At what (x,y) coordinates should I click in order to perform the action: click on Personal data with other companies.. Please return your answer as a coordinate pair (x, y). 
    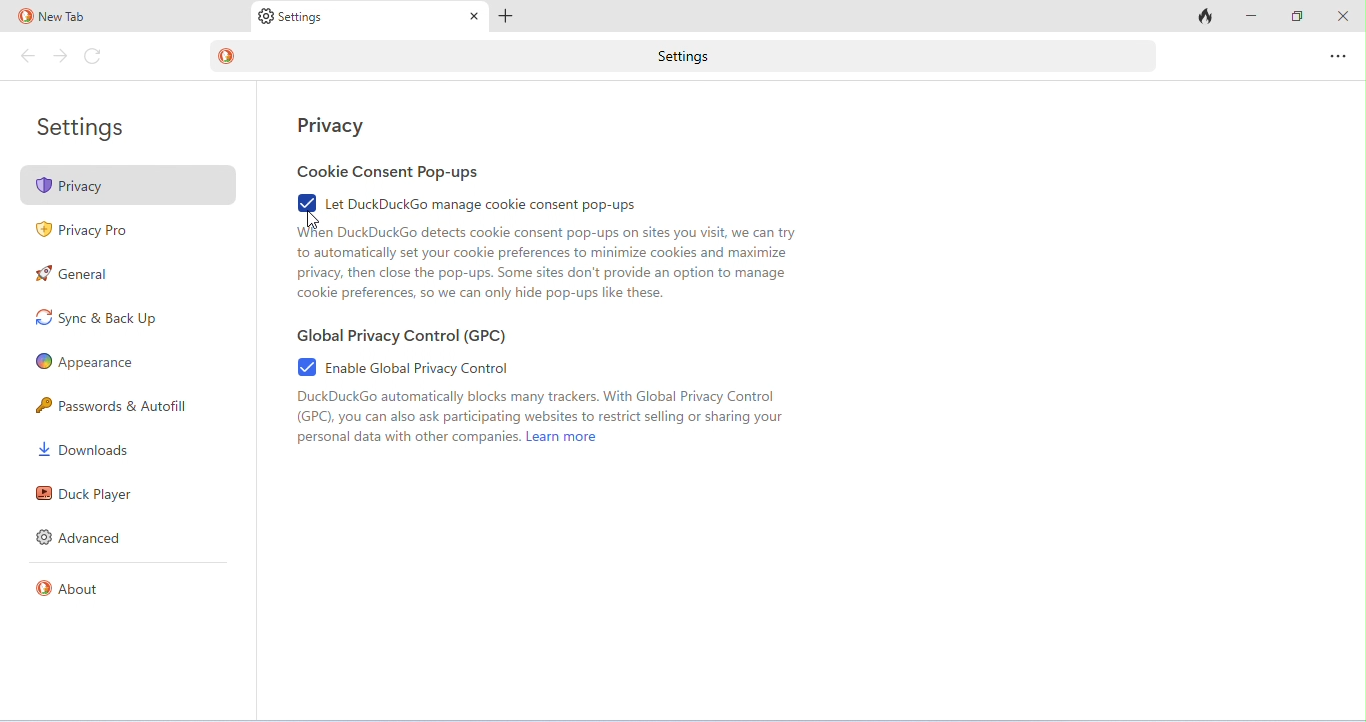
    Looking at the image, I should click on (408, 437).